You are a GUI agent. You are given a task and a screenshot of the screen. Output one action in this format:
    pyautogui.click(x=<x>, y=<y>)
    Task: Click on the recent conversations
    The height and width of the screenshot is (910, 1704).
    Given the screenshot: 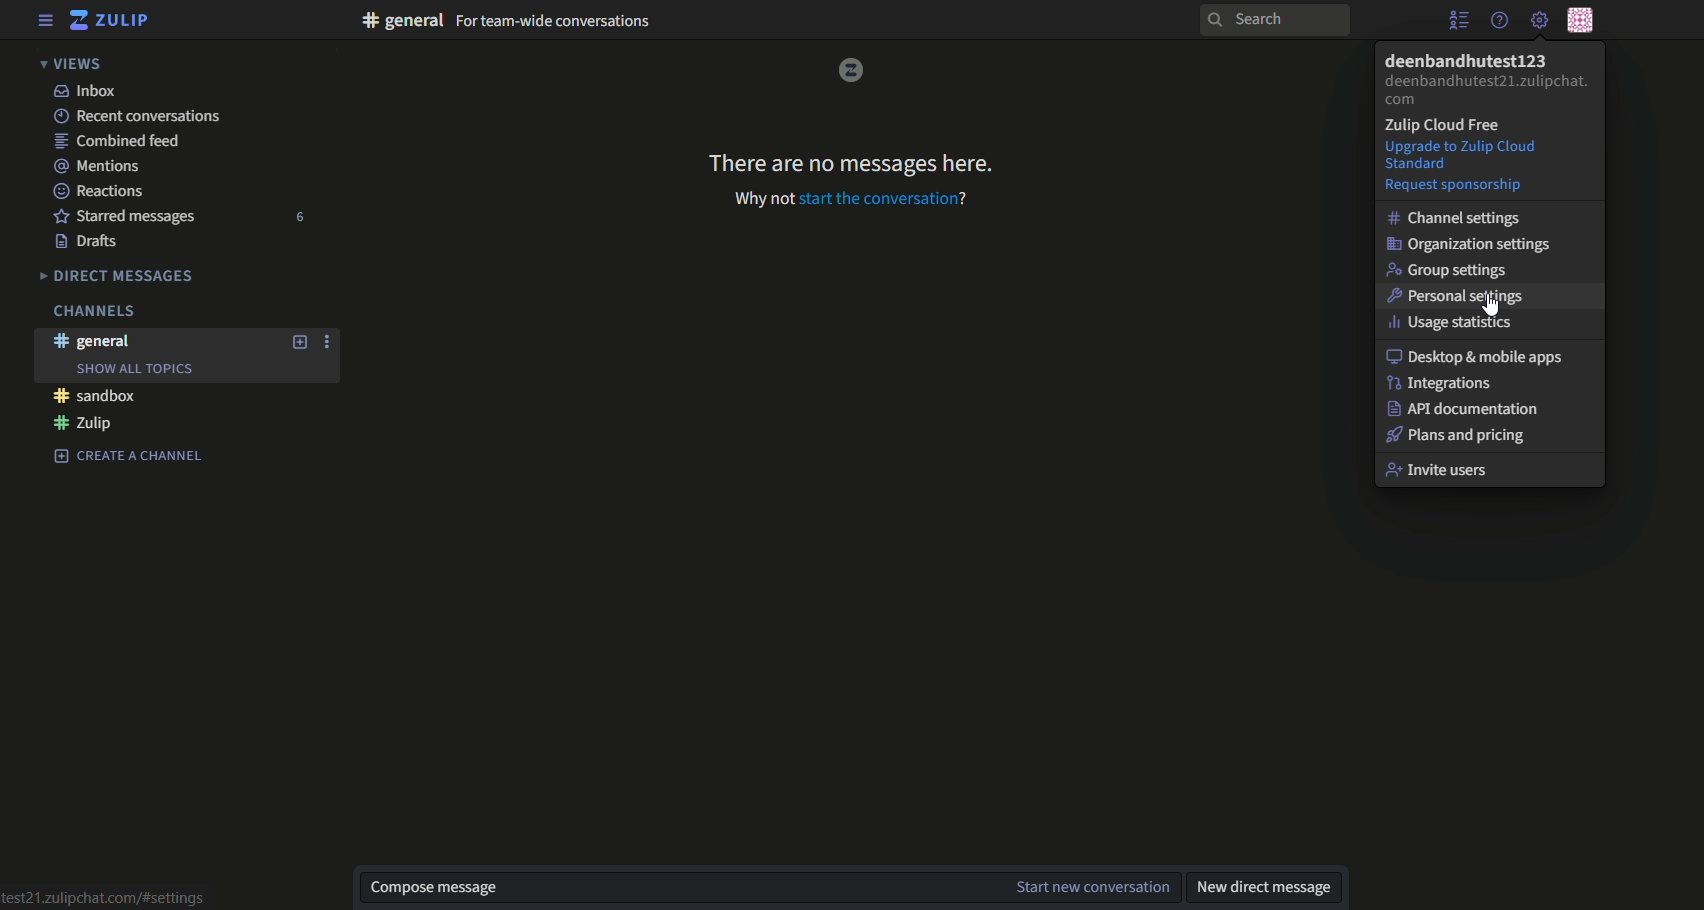 What is the action you would take?
    pyautogui.click(x=140, y=116)
    